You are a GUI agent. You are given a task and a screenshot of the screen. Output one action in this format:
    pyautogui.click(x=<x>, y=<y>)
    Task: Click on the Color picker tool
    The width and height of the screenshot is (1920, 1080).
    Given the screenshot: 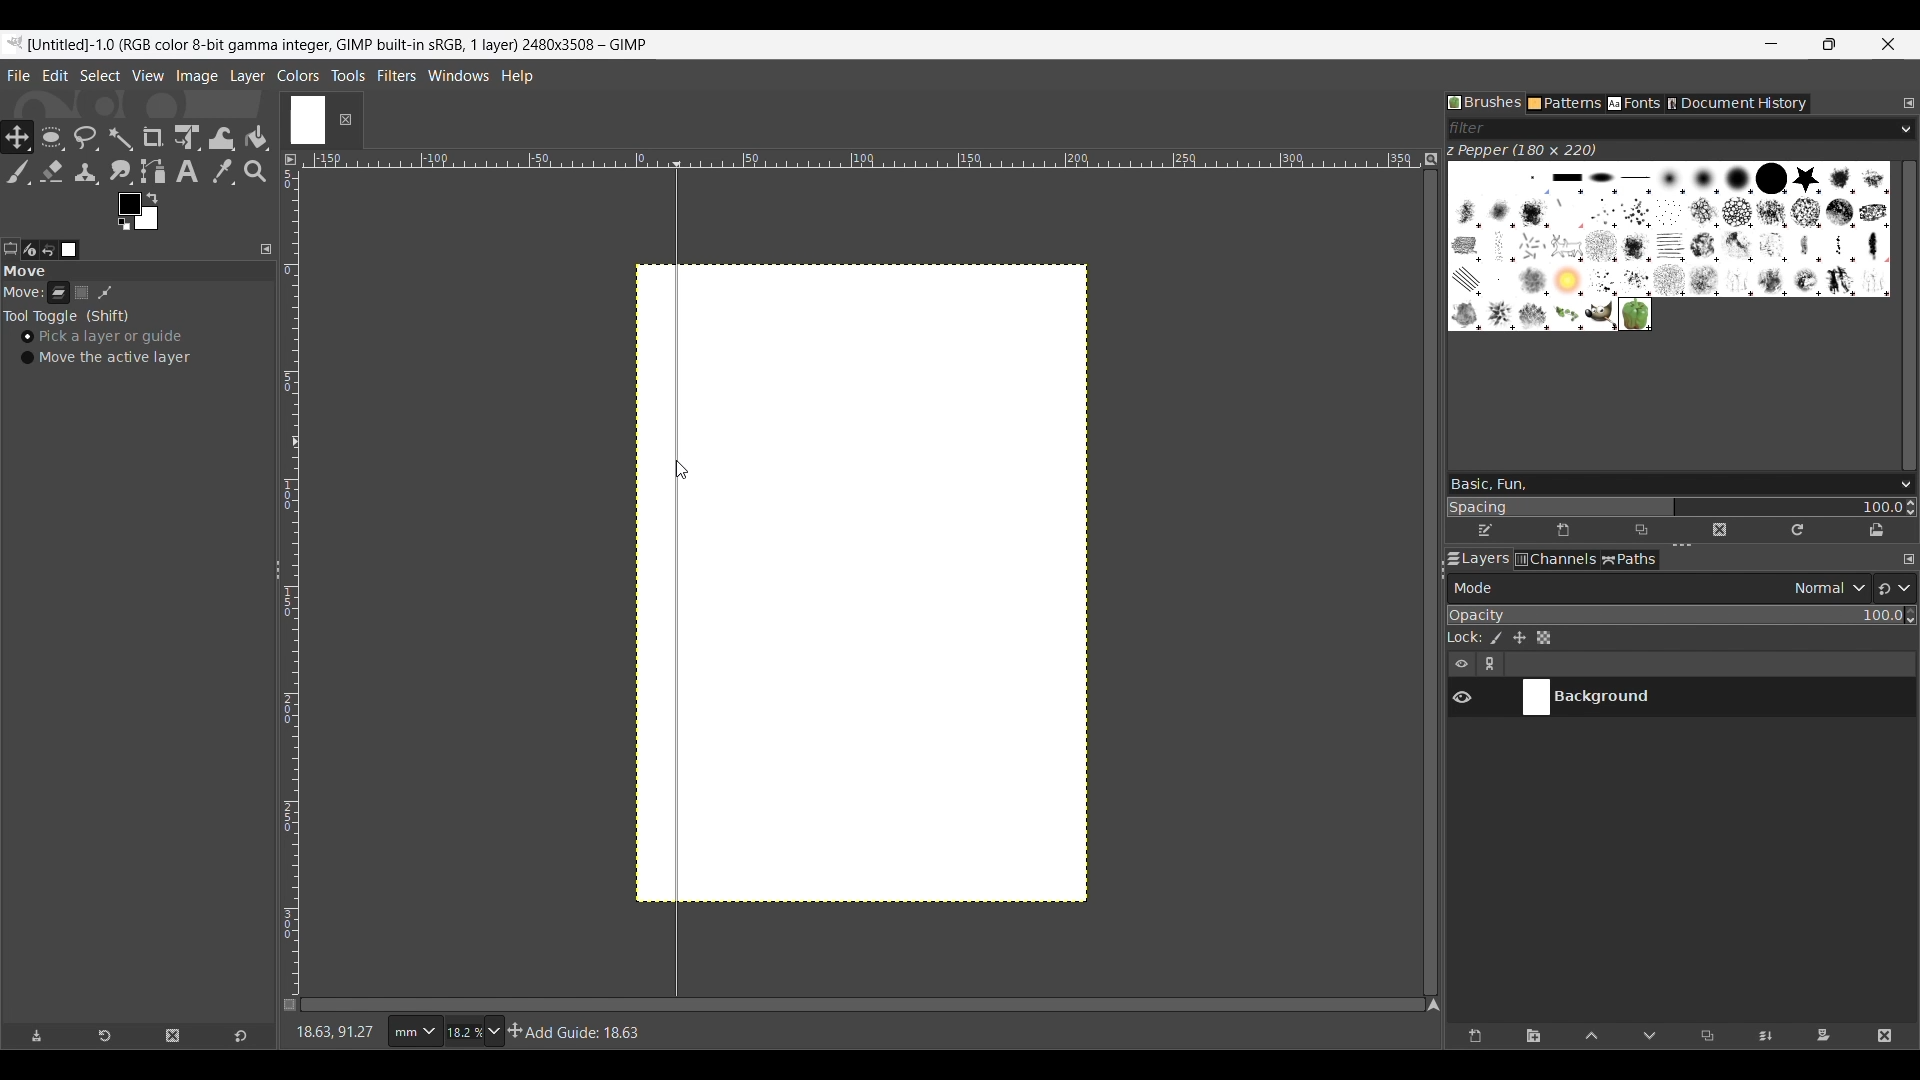 What is the action you would take?
    pyautogui.click(x=223, y=172)
    